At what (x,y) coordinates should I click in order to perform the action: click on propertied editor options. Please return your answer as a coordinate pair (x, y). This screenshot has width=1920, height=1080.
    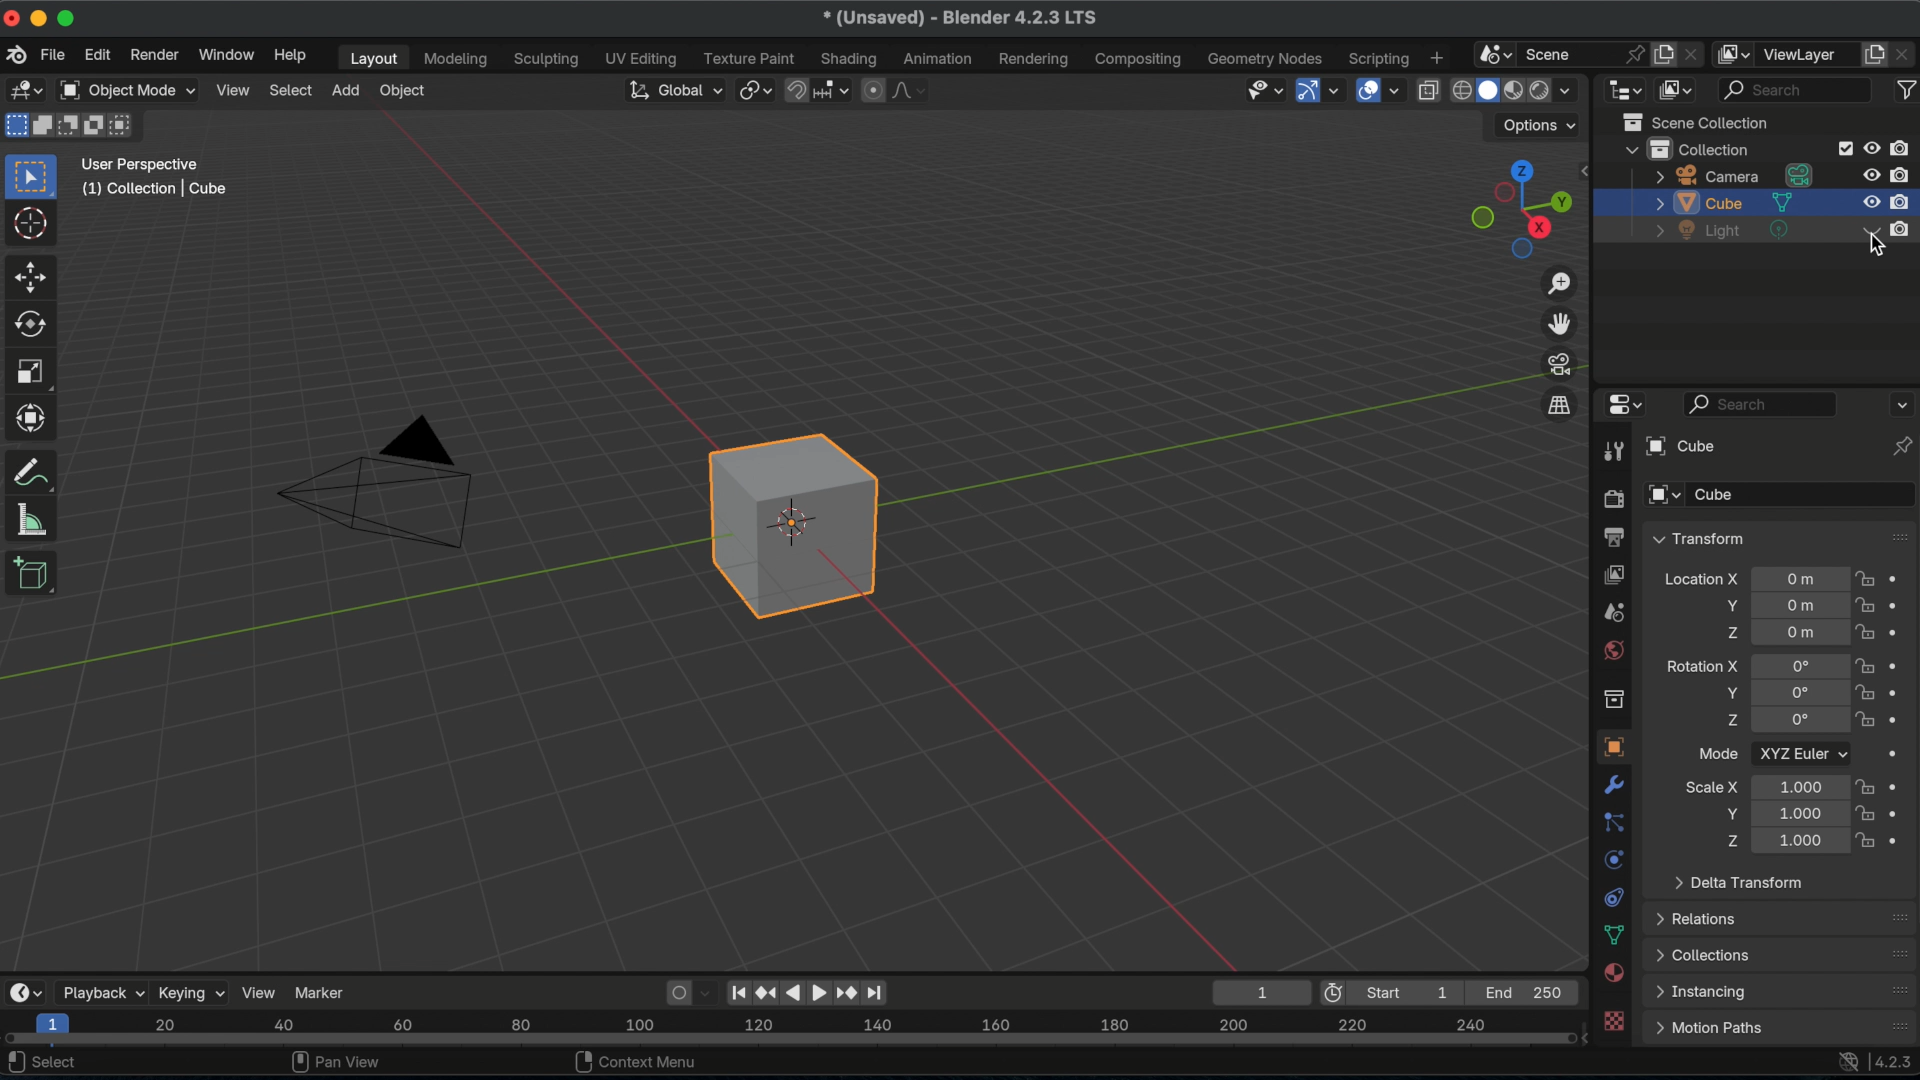
    Looking at the image, I should click on (1900, 405).